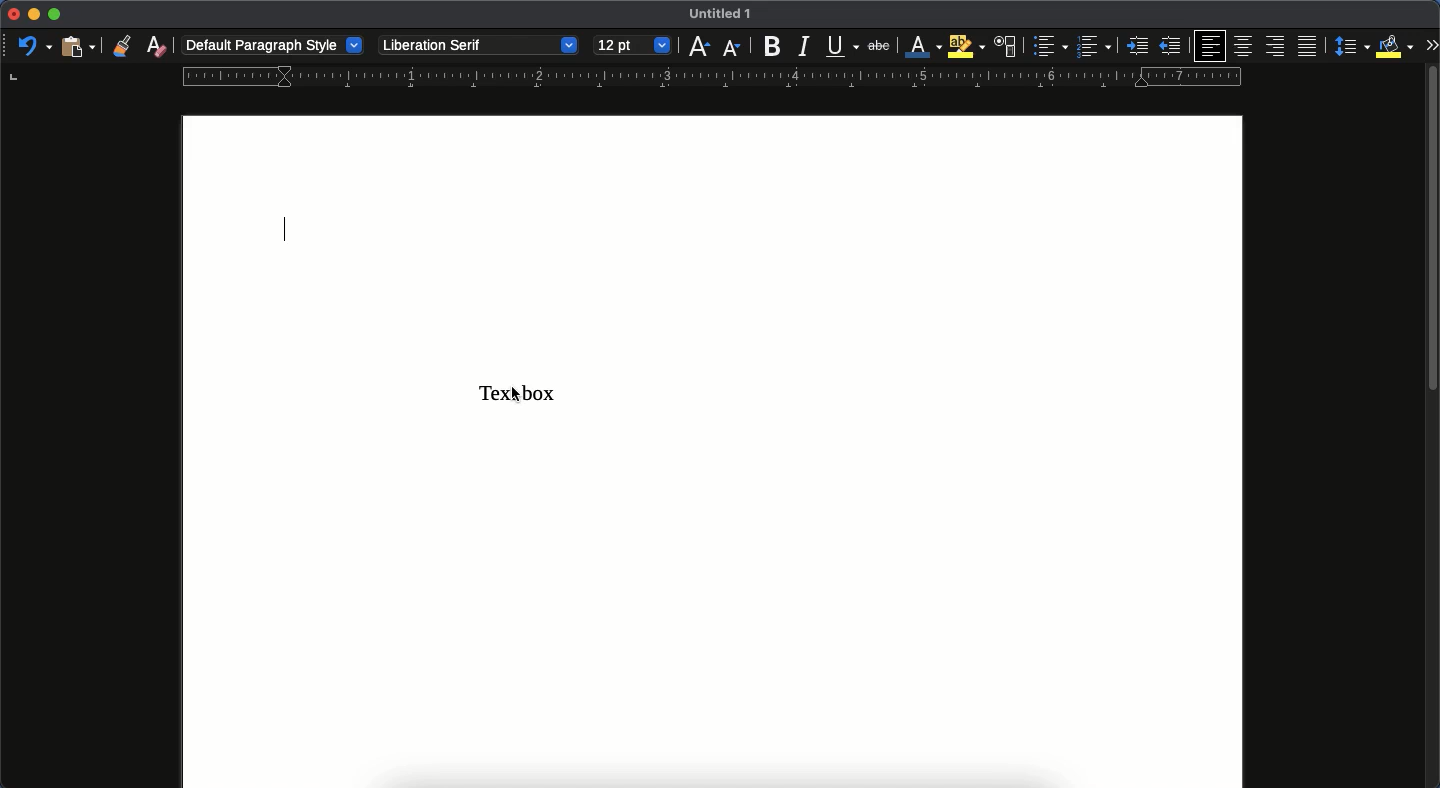 The height and width of the screenshot is (788, 1440). What do you see at coordinates (709, 77) in the screenshot?
I see `guide` at bounding box center [709, 77].